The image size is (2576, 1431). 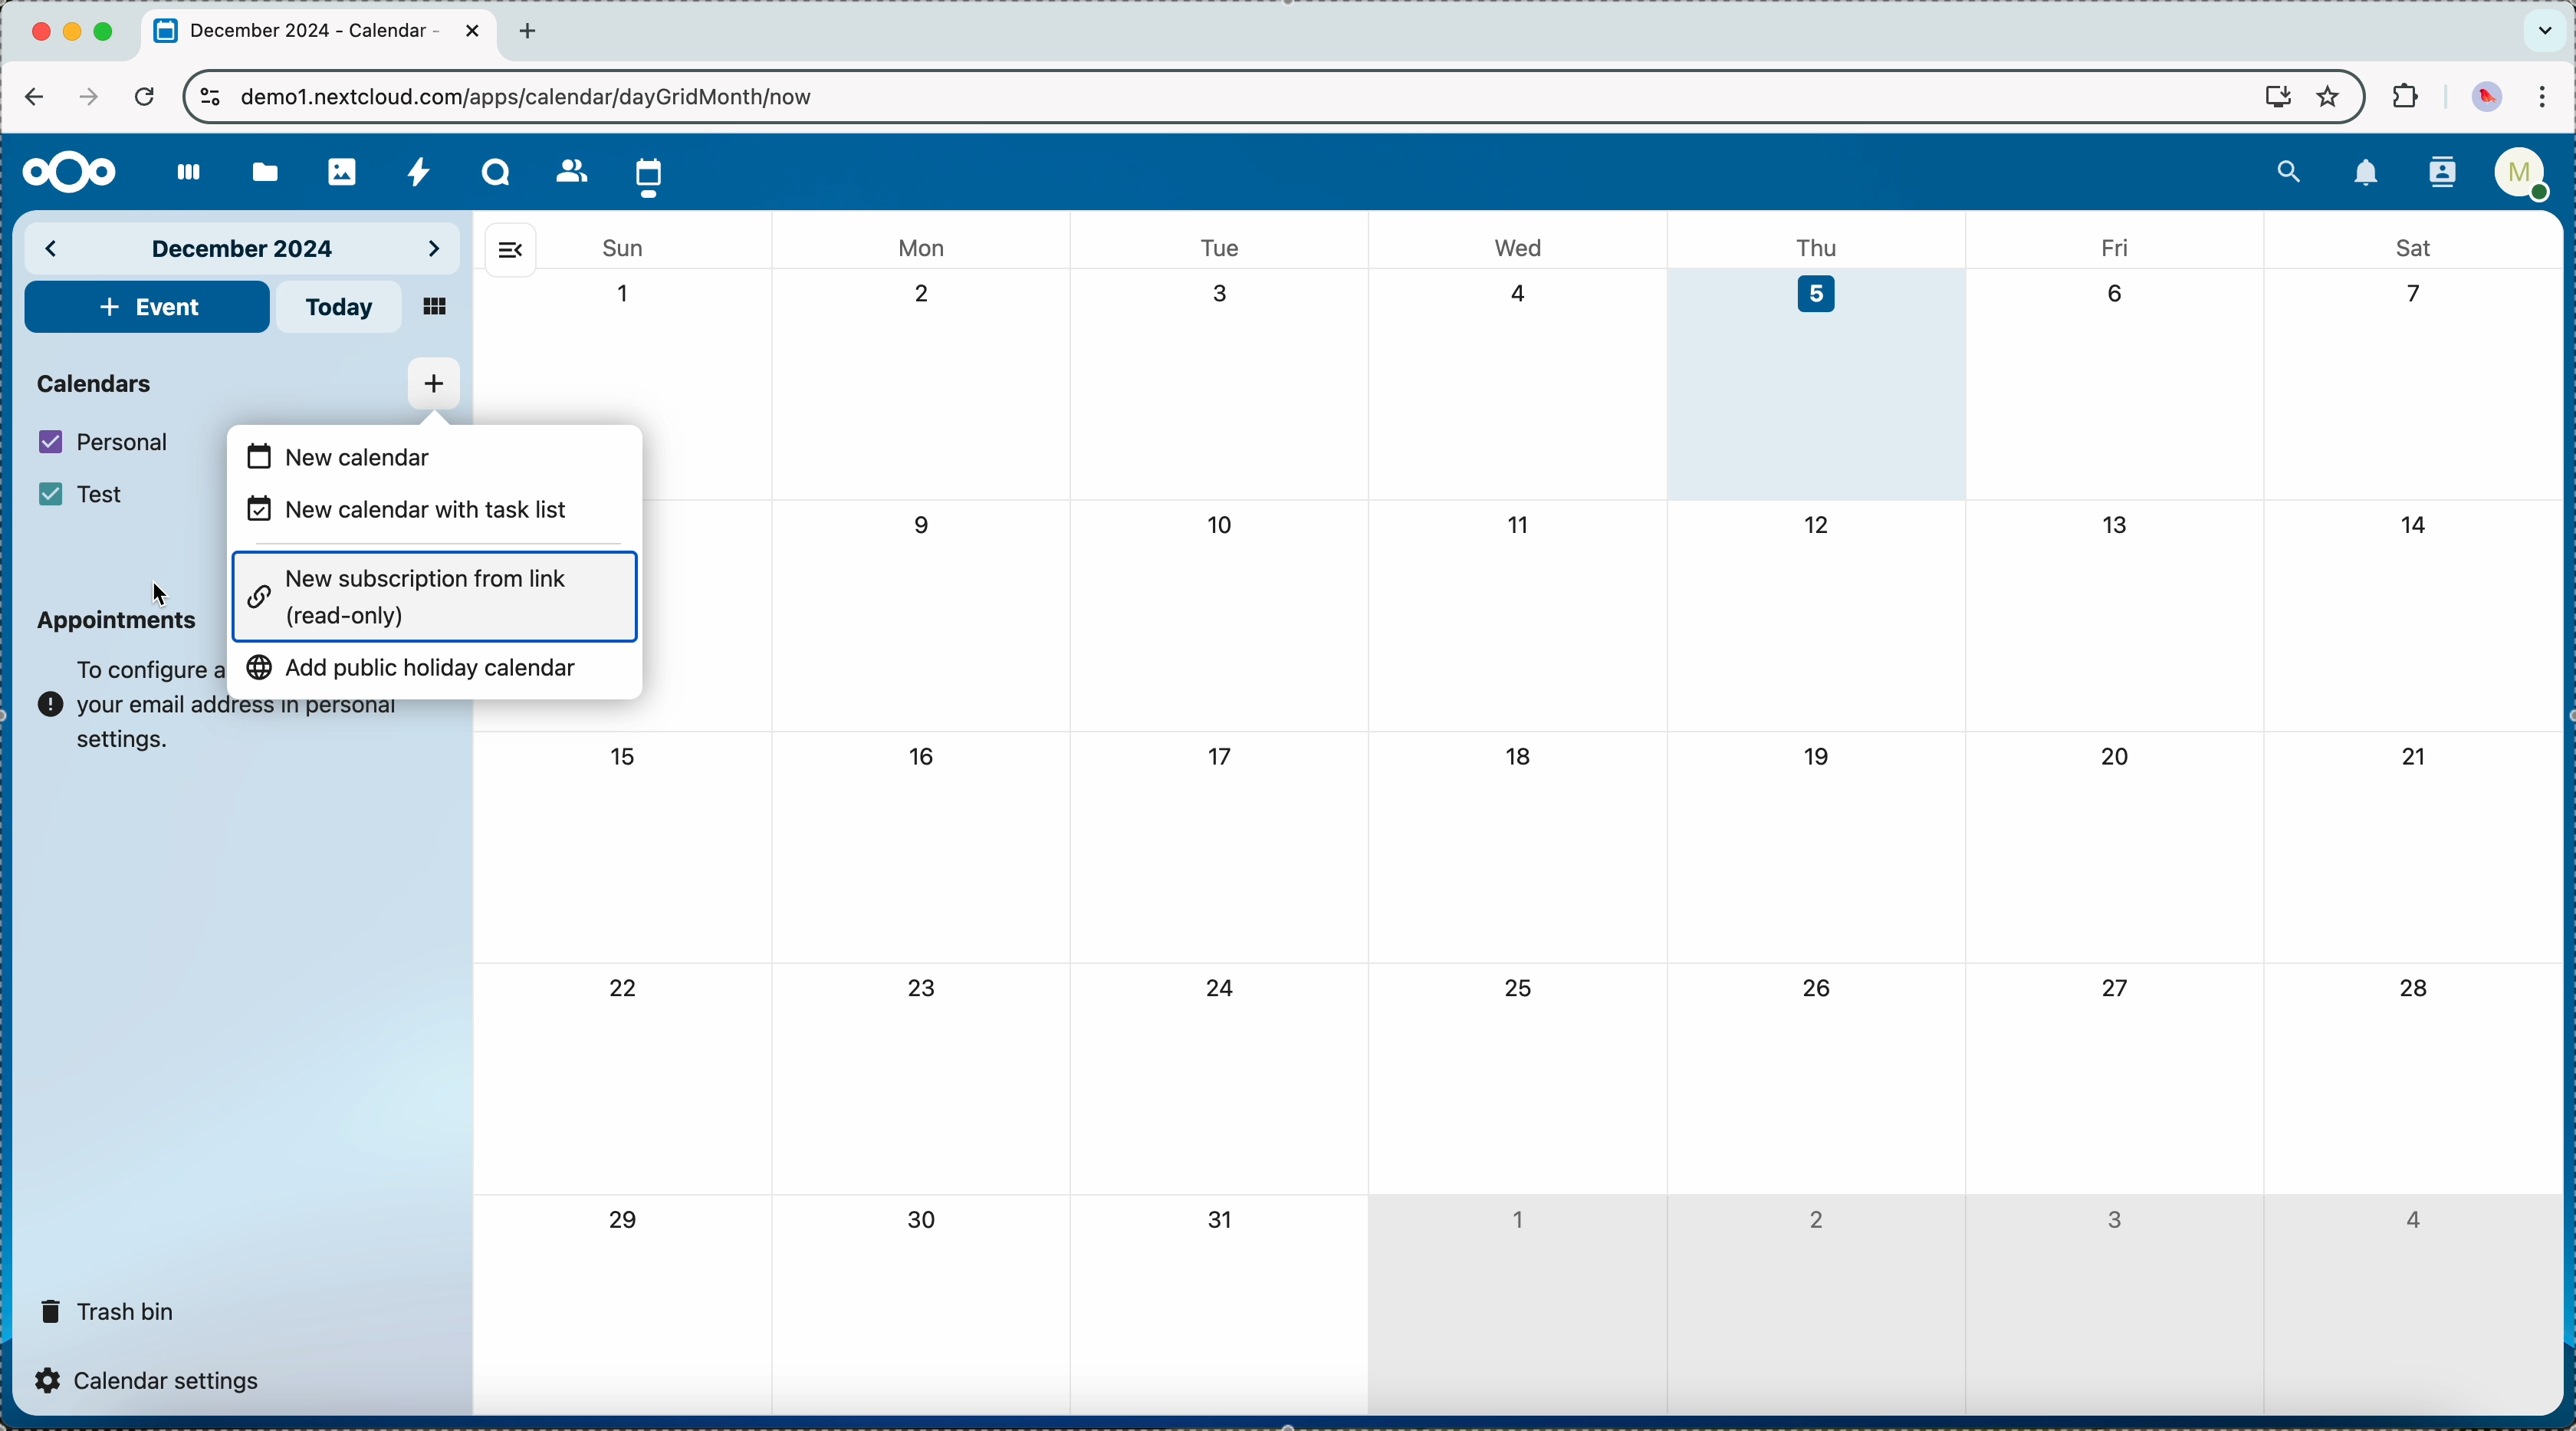 What do you see at coordinates (2413, 246) in the screenshot?
I see `sat` at bounding box center [2413, 246].